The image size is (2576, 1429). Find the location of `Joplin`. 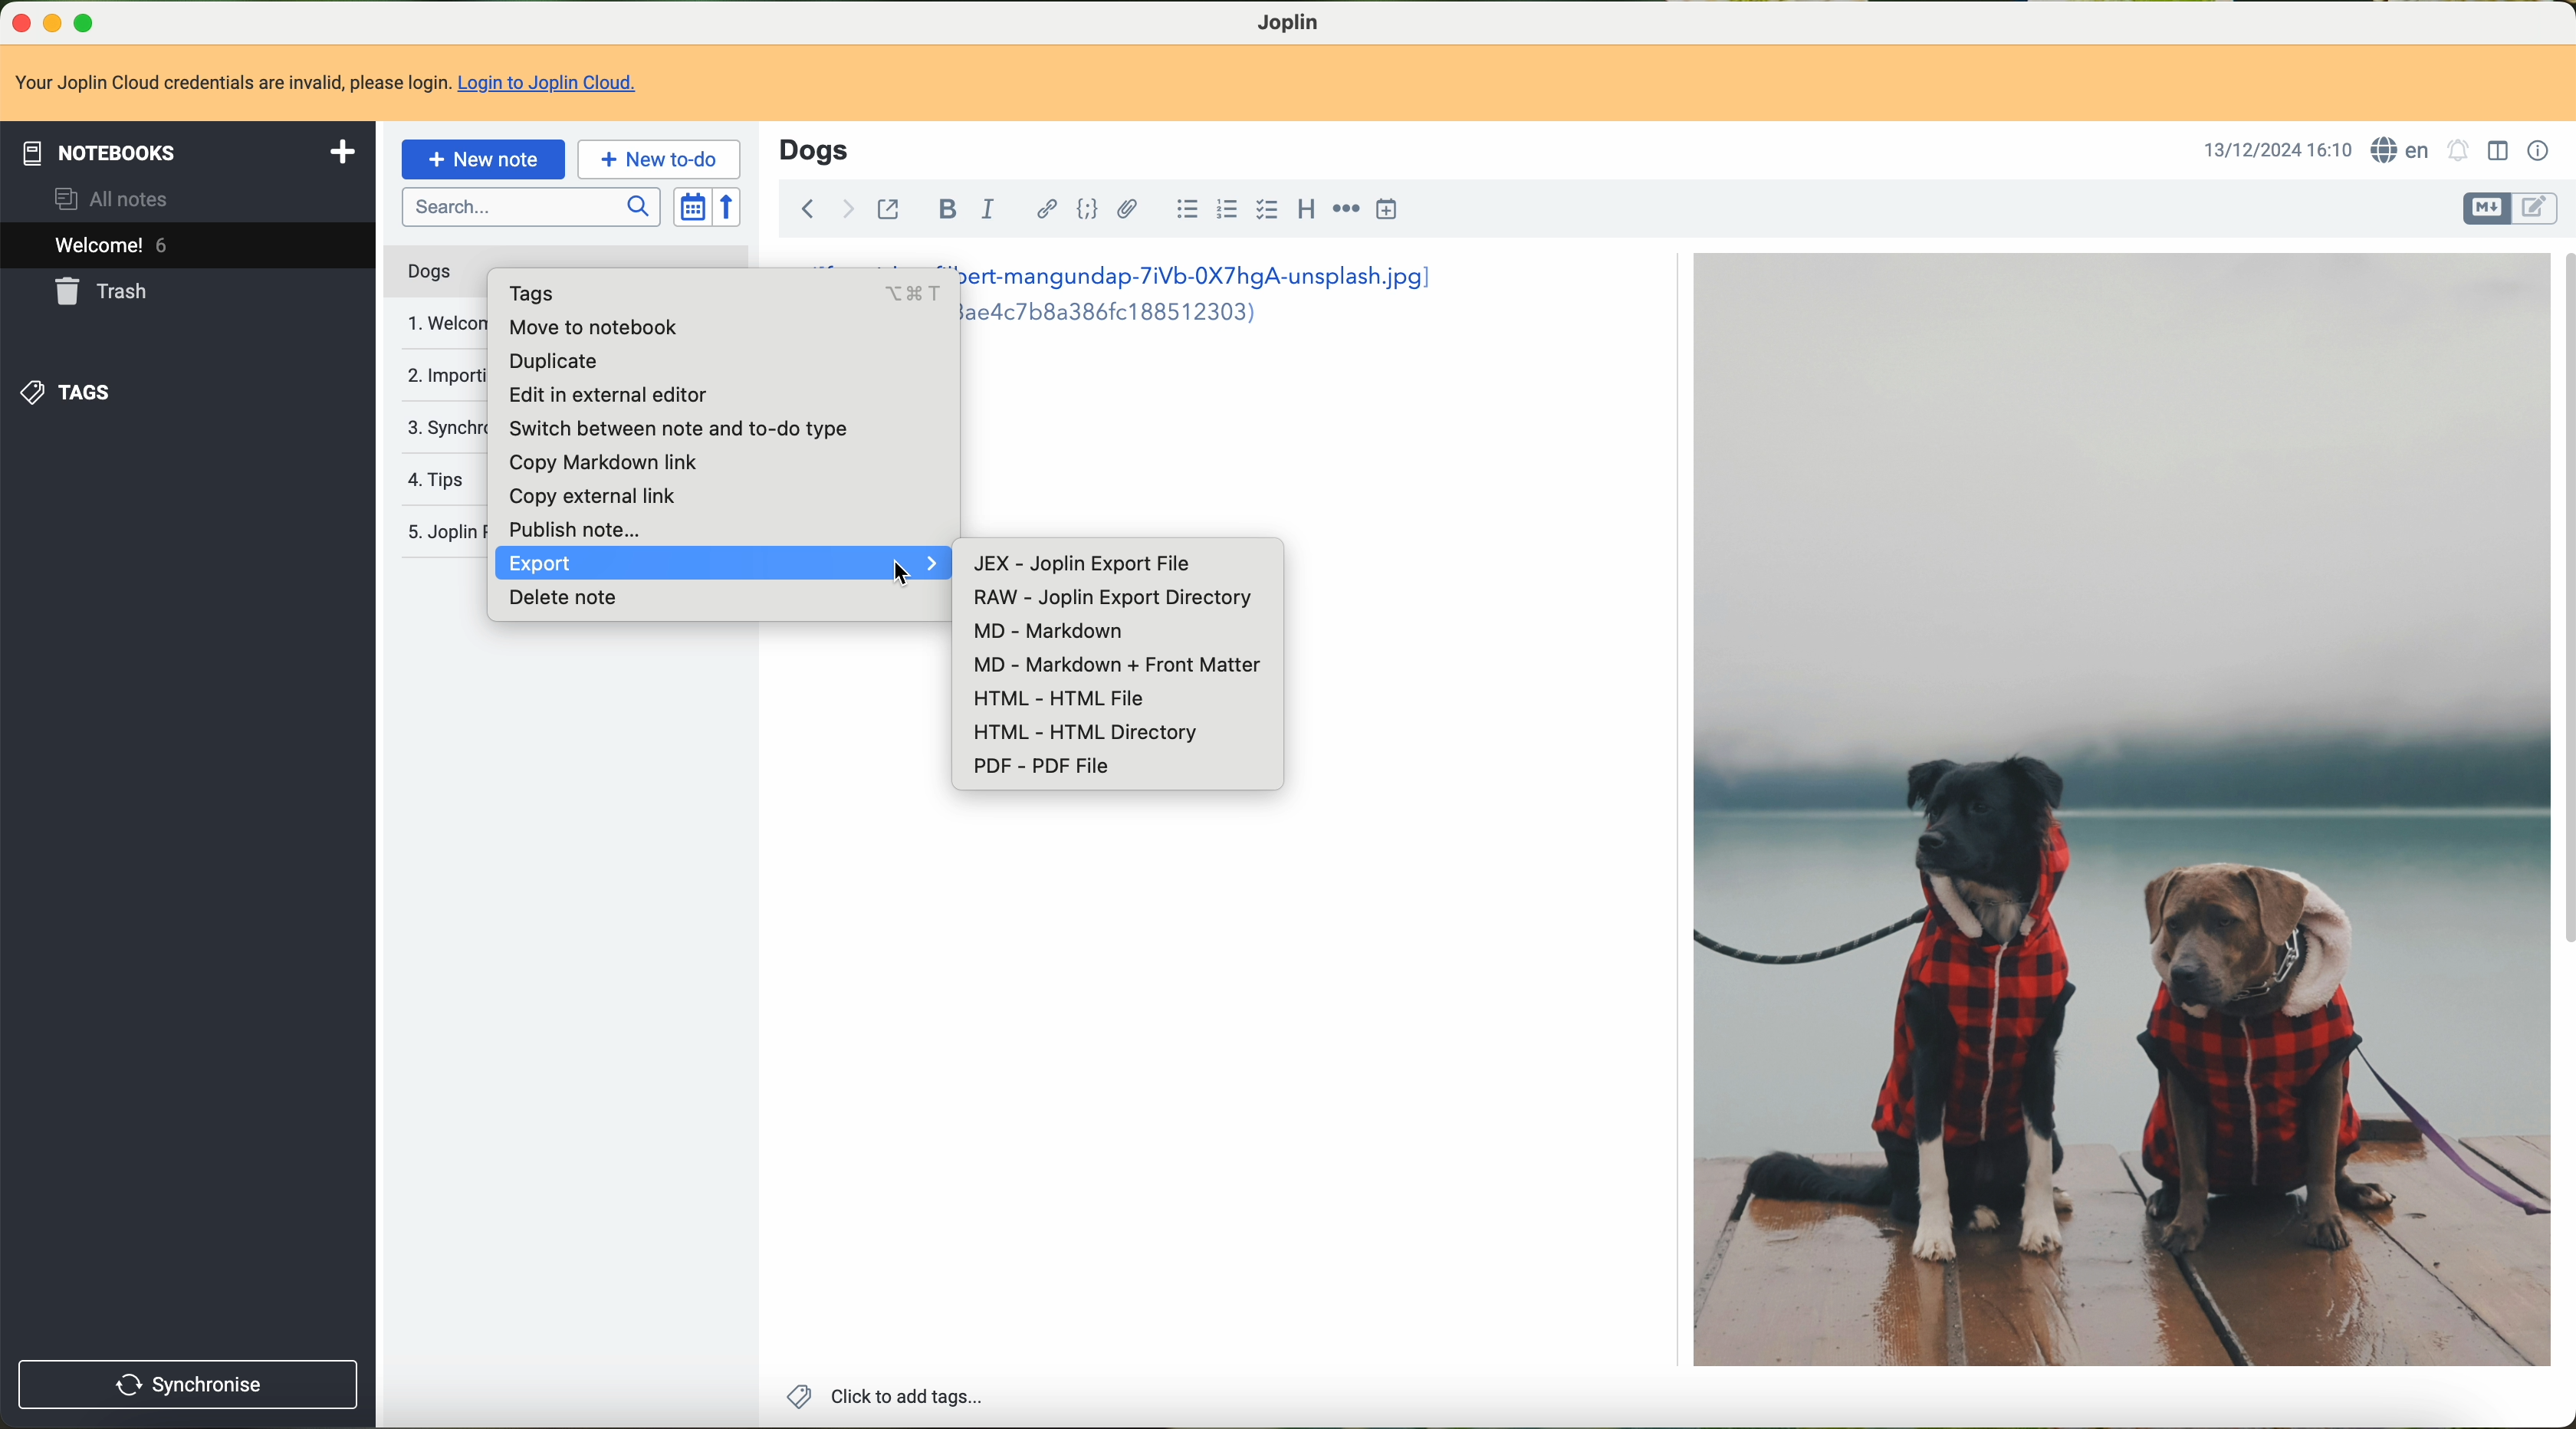

Joplin is located at coordinates (1291, 21).